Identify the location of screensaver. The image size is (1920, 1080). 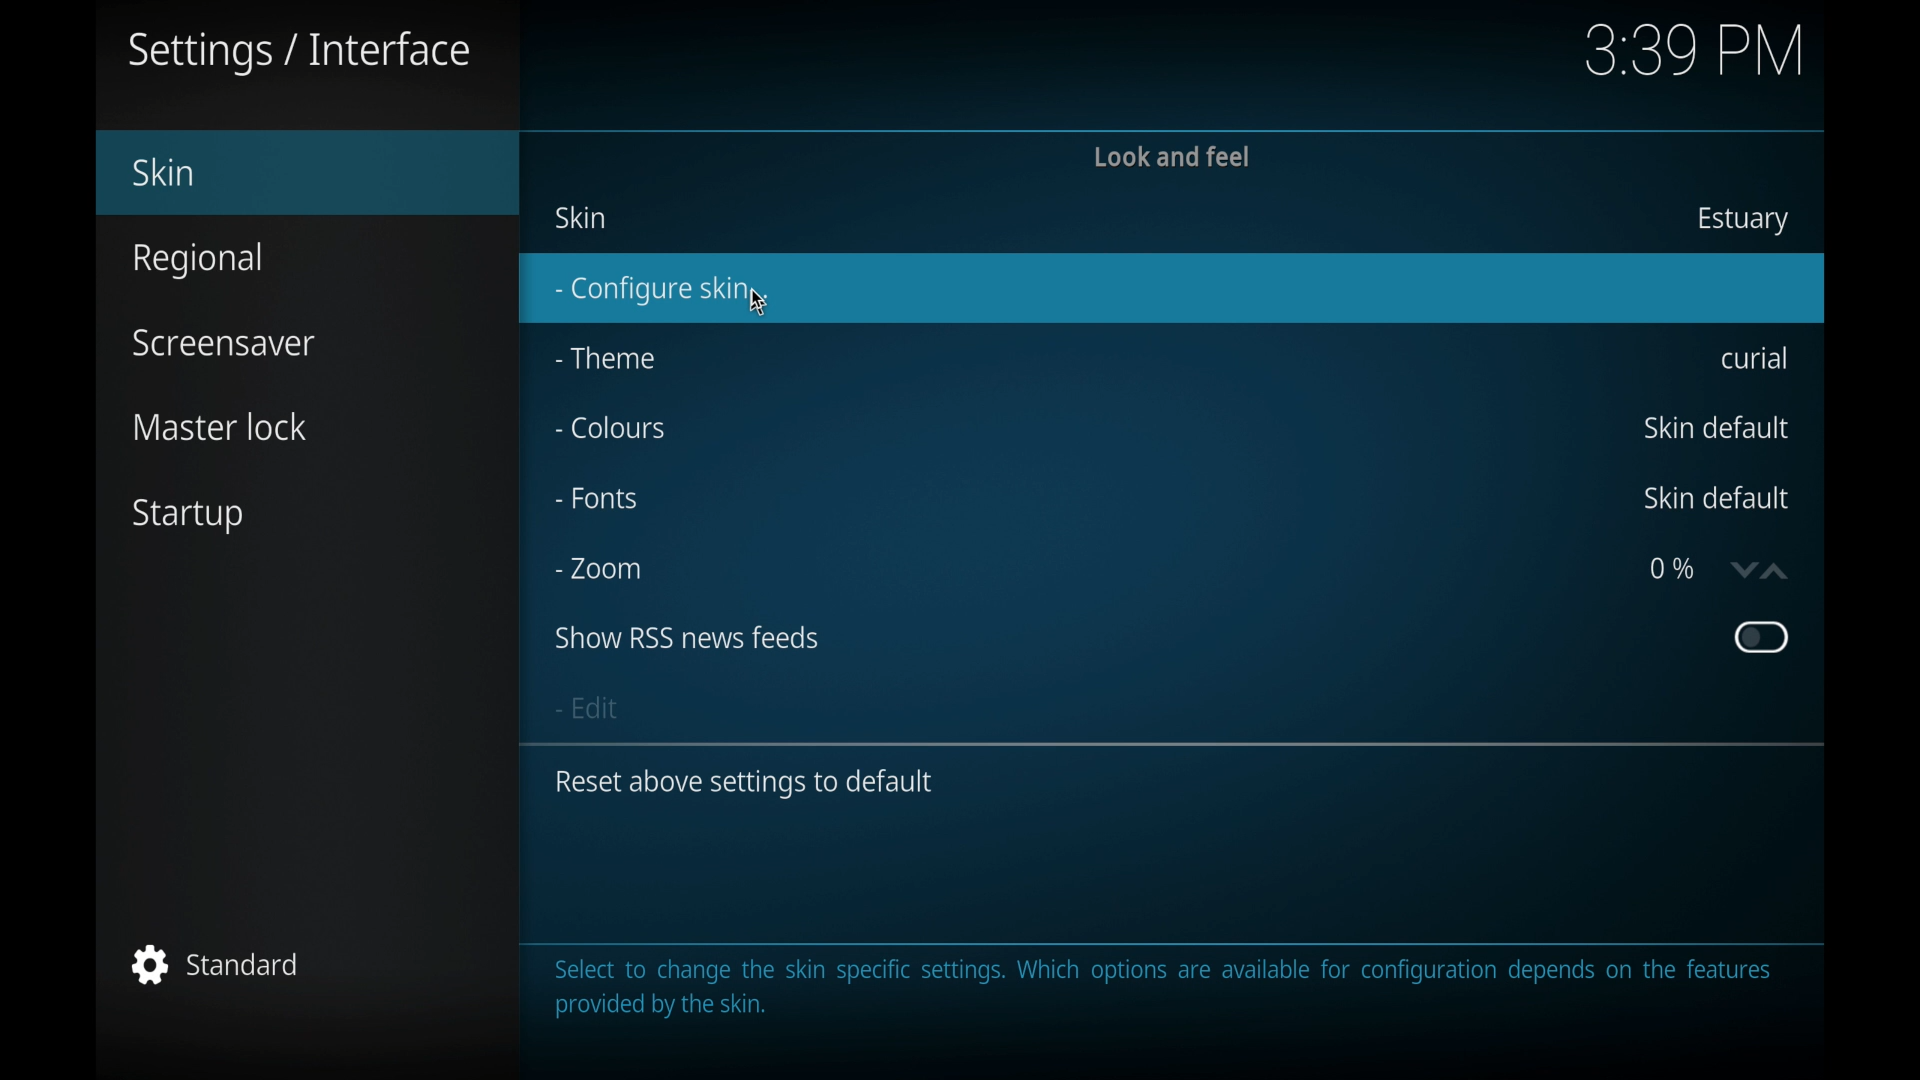
(224, 342).